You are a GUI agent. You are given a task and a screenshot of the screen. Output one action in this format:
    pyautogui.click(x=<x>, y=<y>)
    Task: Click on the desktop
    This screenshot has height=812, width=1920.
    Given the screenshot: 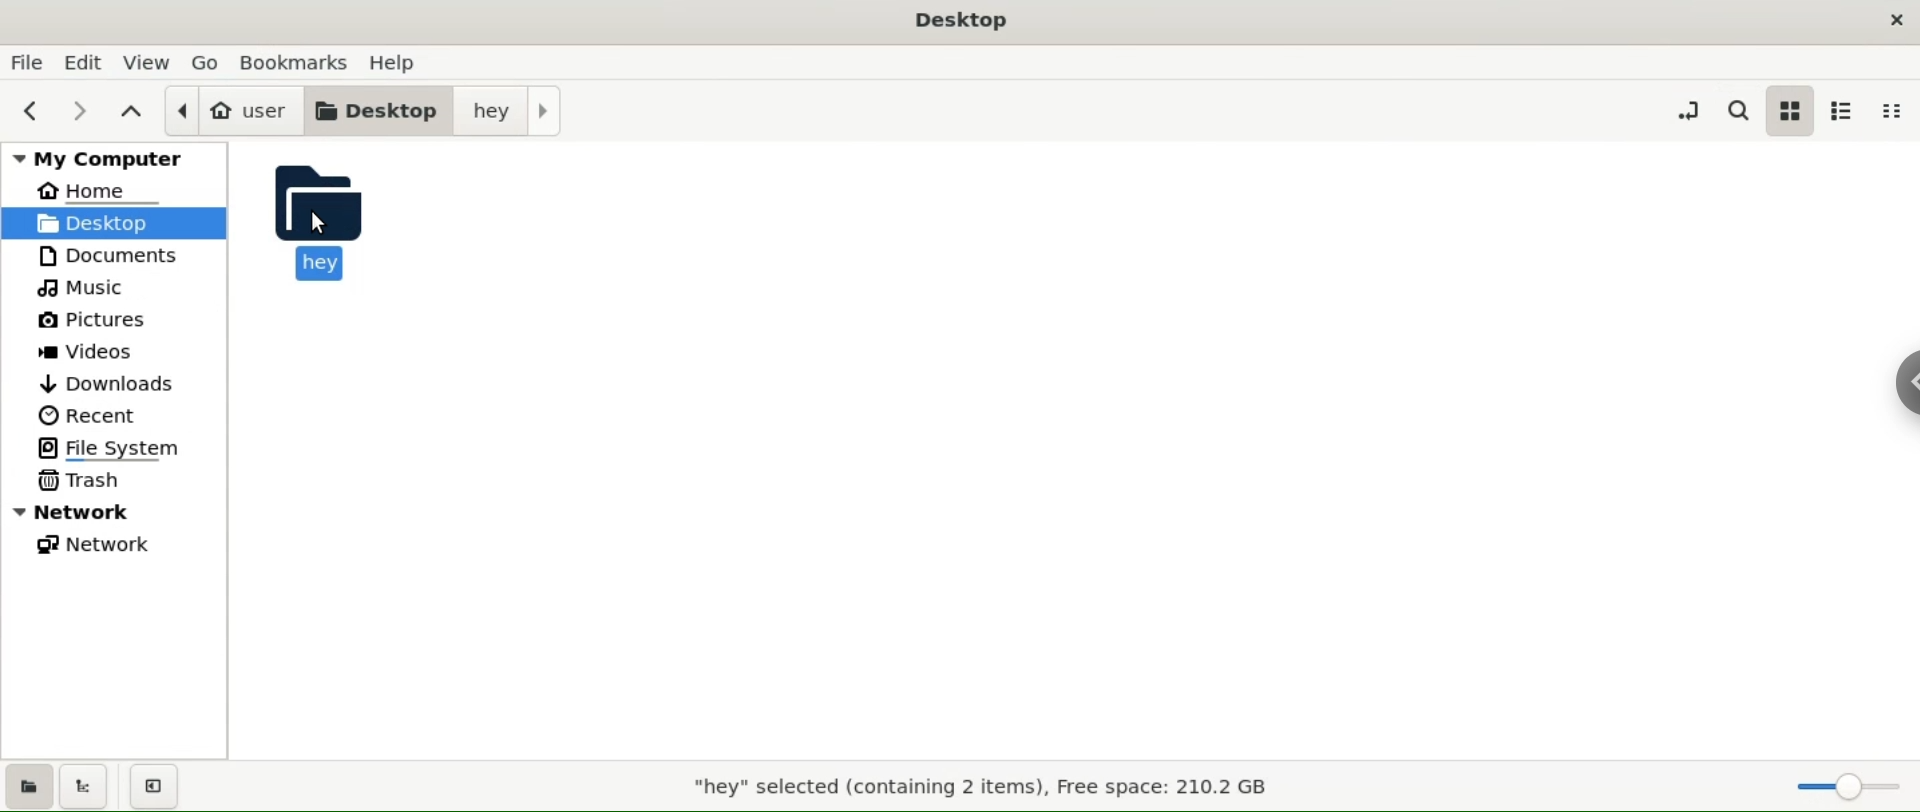 What is the action you would take?
    pyautogui.click(x=370, y=110)
    